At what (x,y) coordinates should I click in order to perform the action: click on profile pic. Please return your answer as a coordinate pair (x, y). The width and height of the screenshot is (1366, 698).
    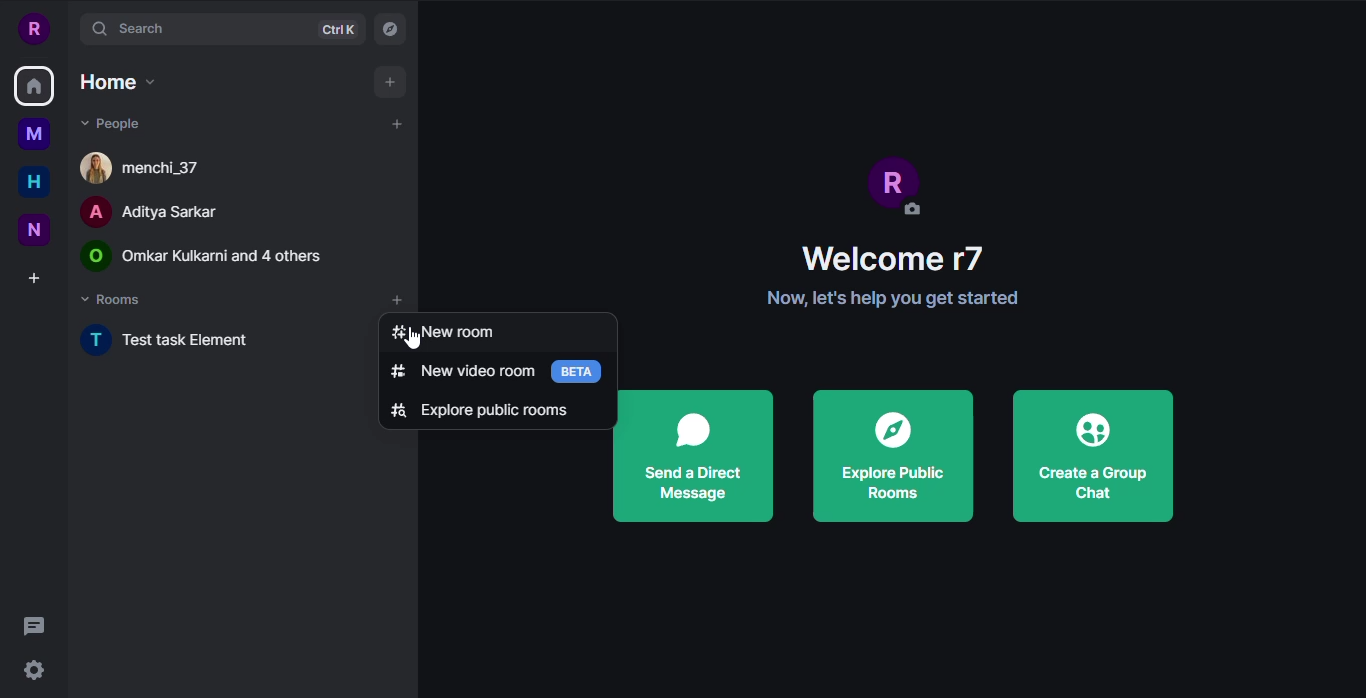
    Looking at the image, I should click on (897, 184).